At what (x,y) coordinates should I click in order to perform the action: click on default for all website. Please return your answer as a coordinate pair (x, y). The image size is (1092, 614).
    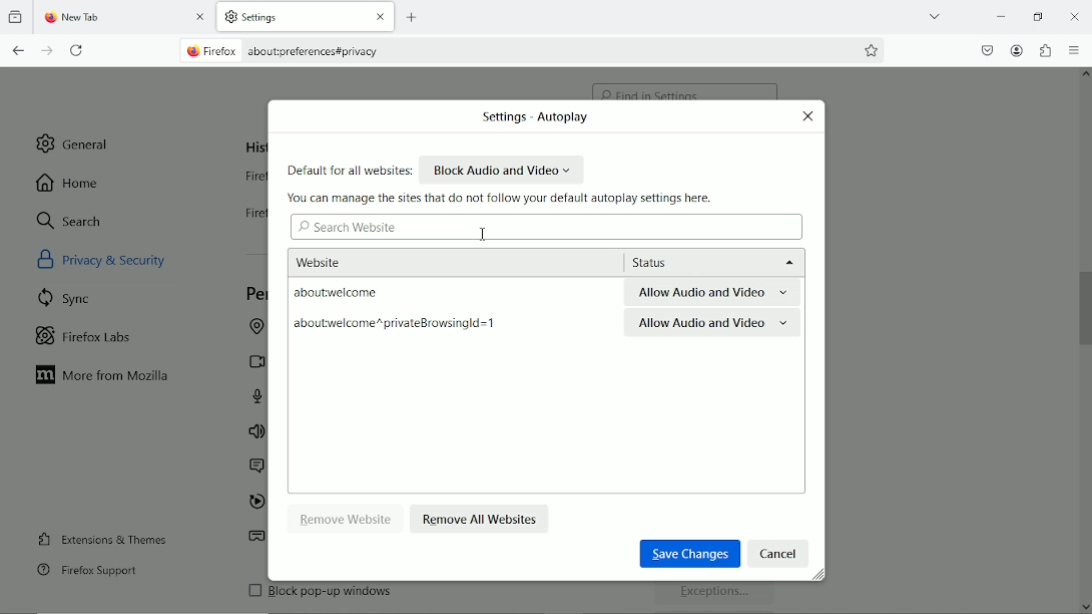
    Looking at the image, I should click on (349, 171).